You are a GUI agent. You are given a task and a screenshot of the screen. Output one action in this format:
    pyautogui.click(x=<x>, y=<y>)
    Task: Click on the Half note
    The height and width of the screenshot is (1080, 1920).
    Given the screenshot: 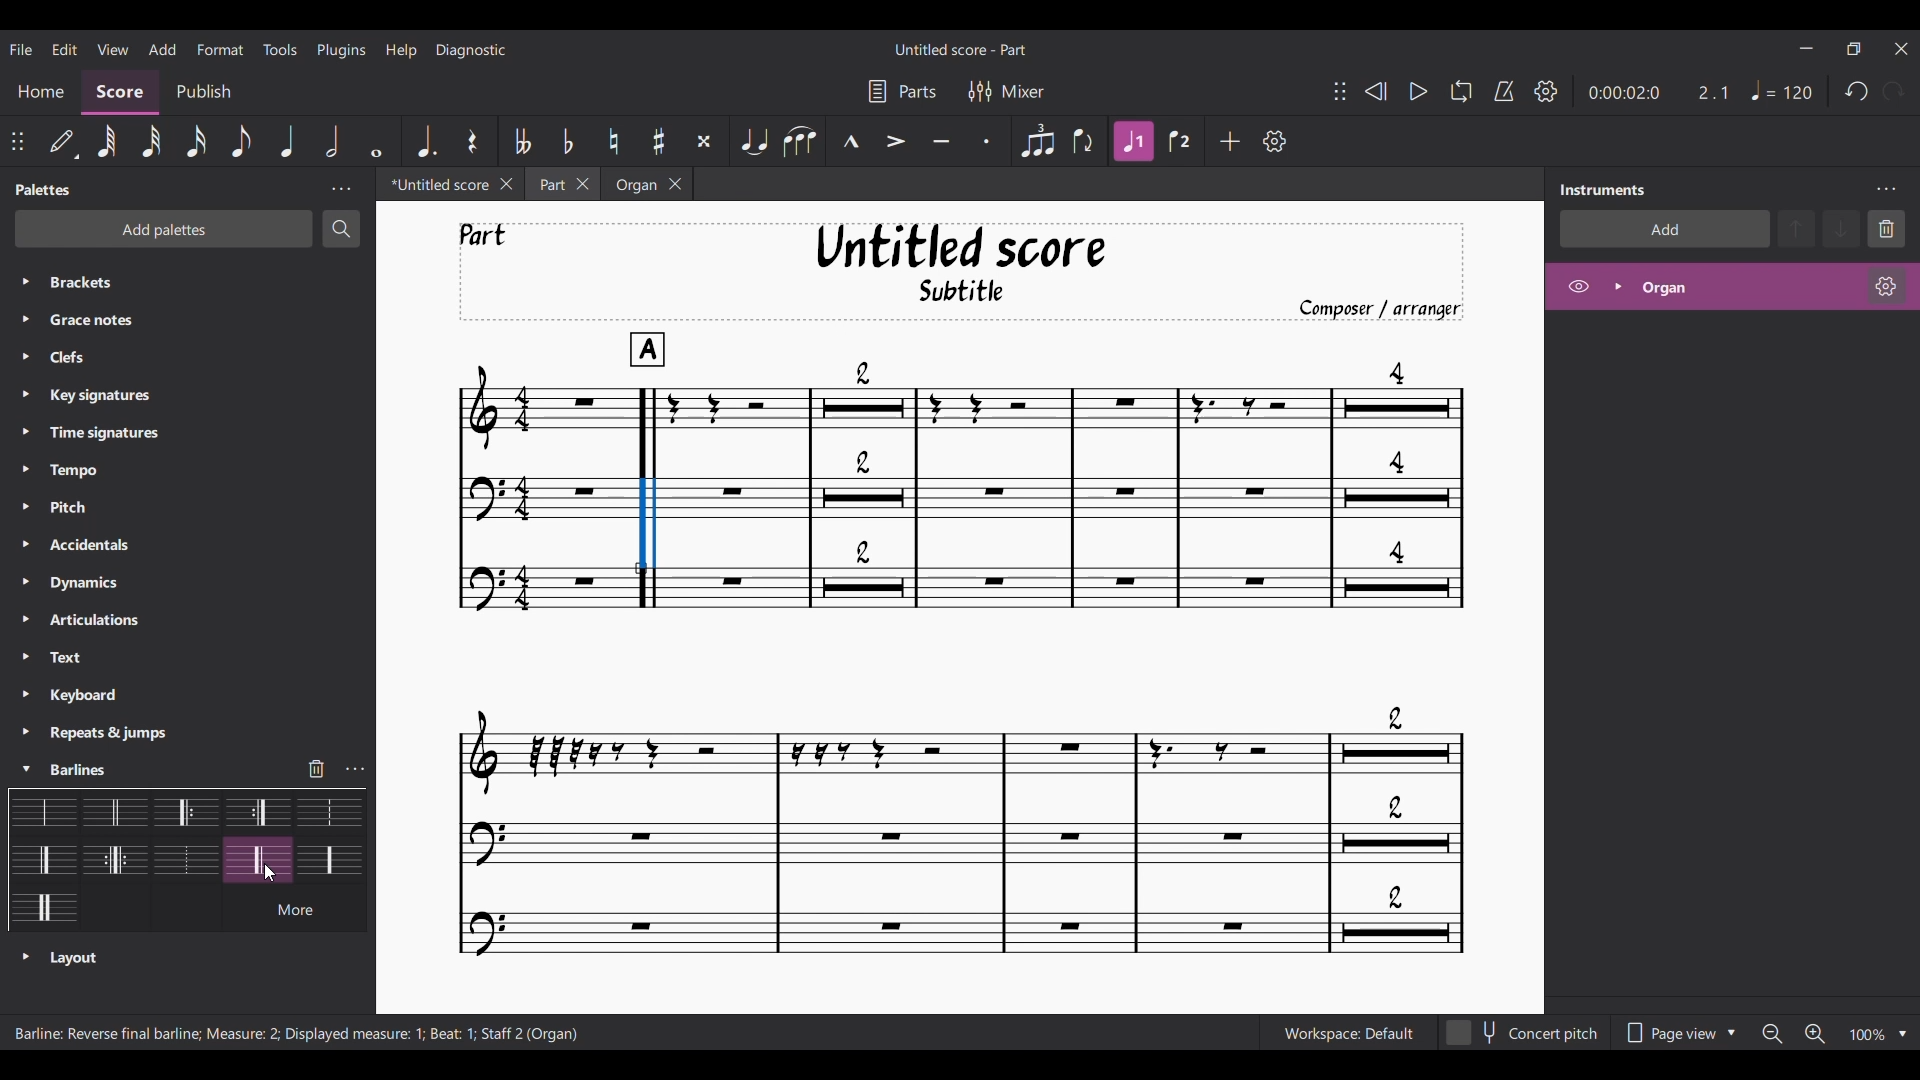 What is the action you would take?
    pyautogui.click(x=332, y=140)
    